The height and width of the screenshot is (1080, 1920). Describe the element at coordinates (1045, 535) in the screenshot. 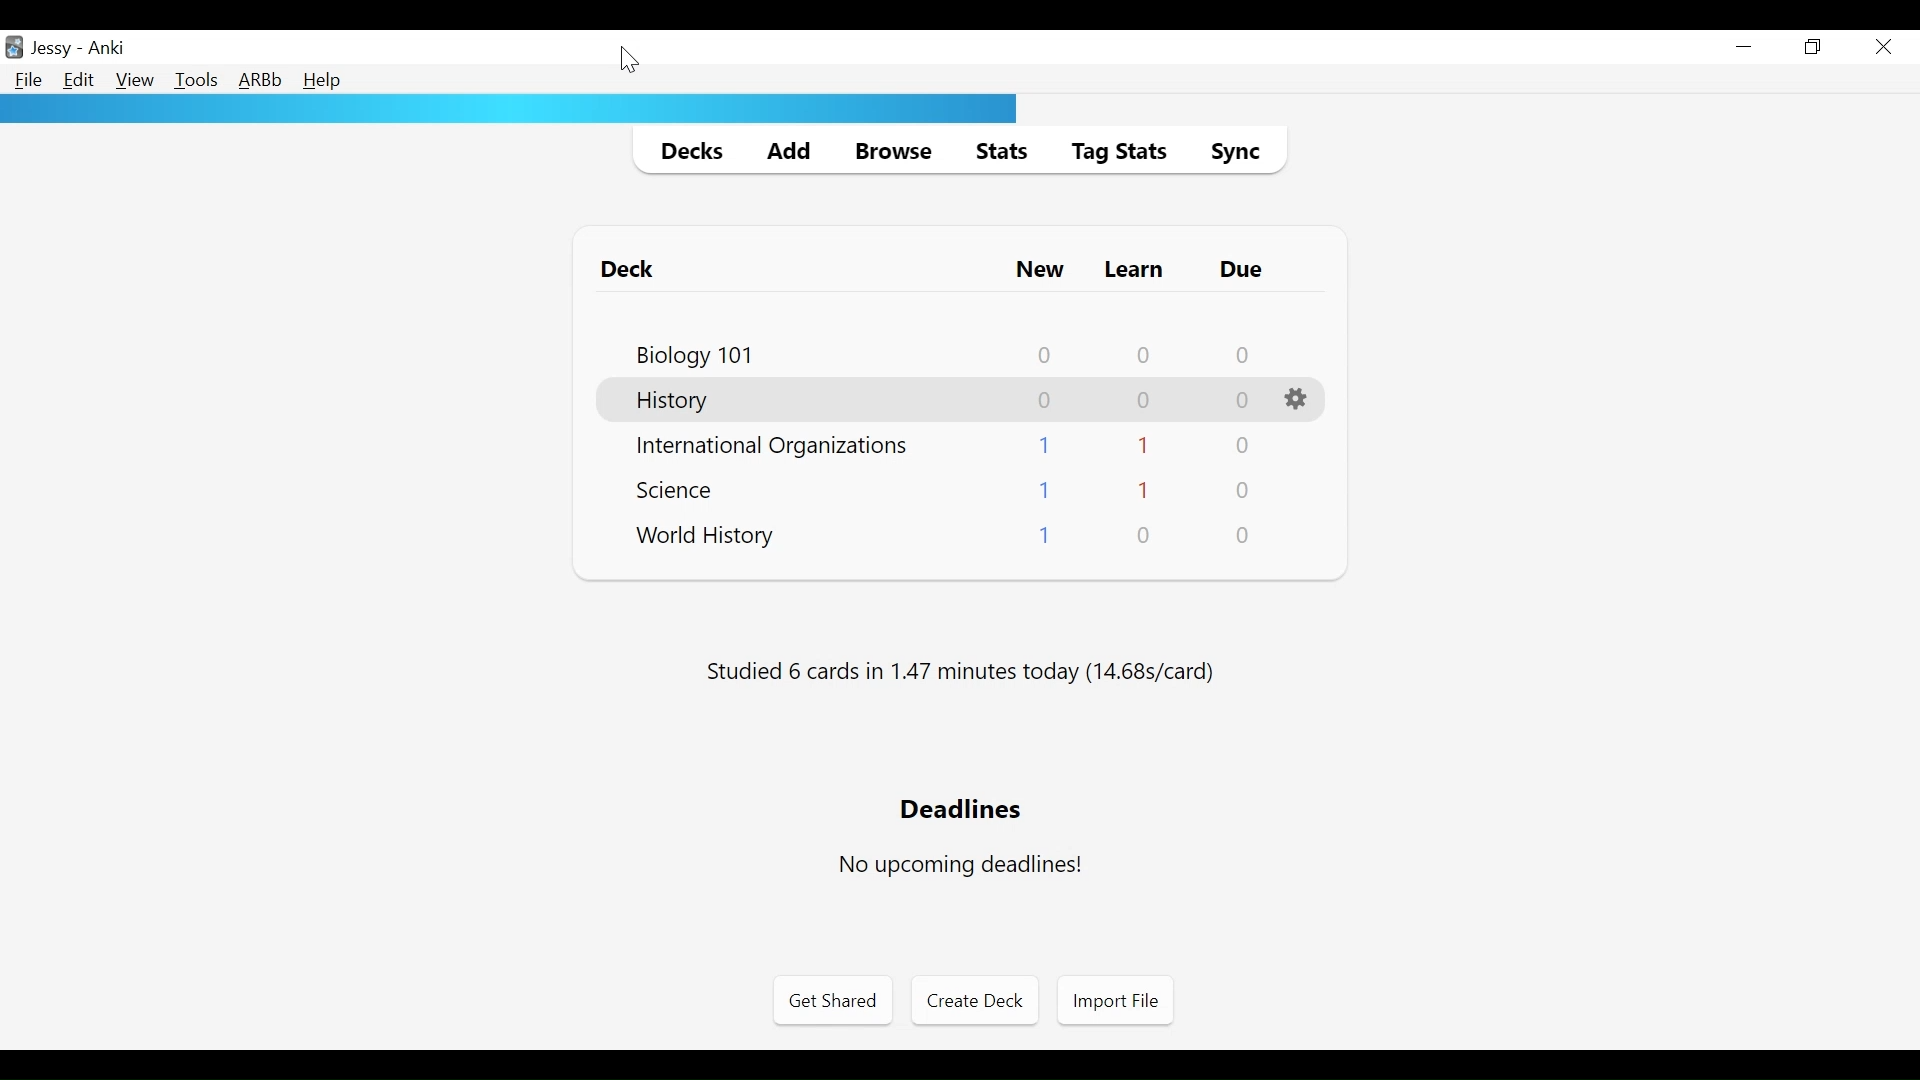

I see `New Card Name` at that location.